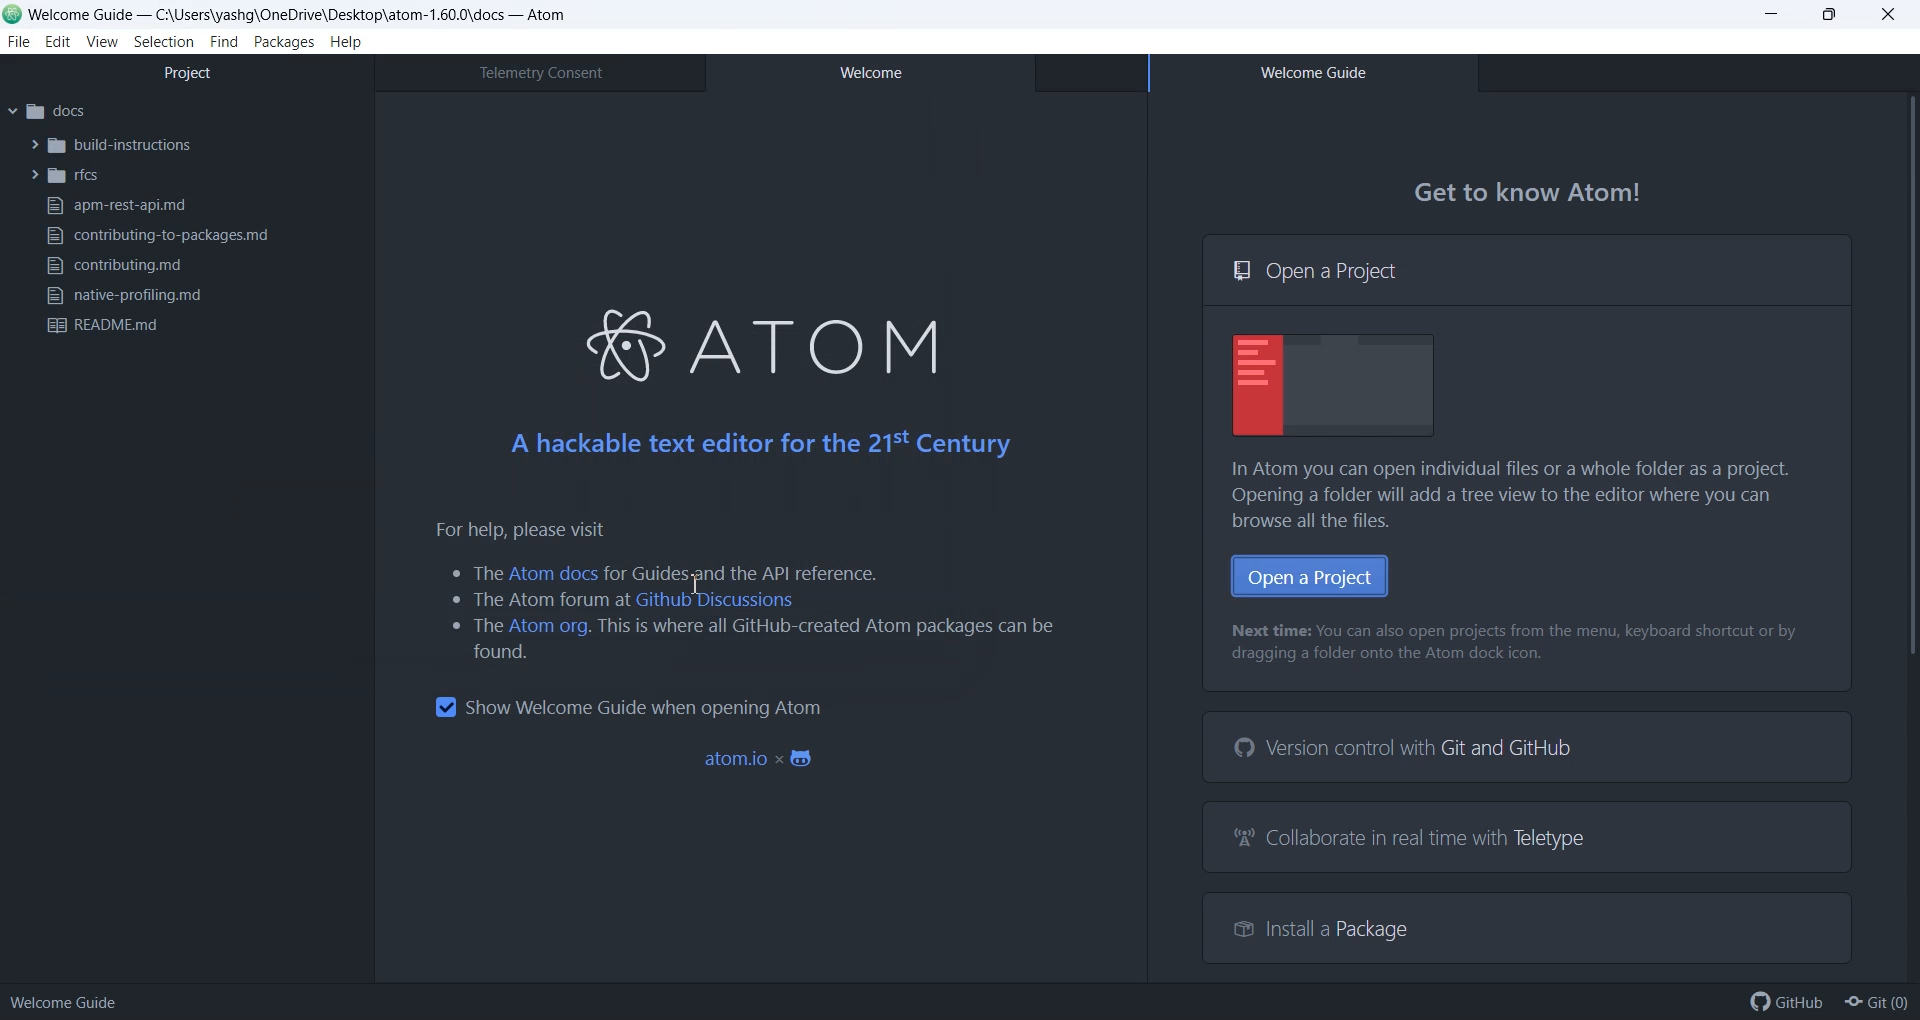 This screenshot has width=1920, height=1020. I want to click on Open a Project, so click(1527, 270).